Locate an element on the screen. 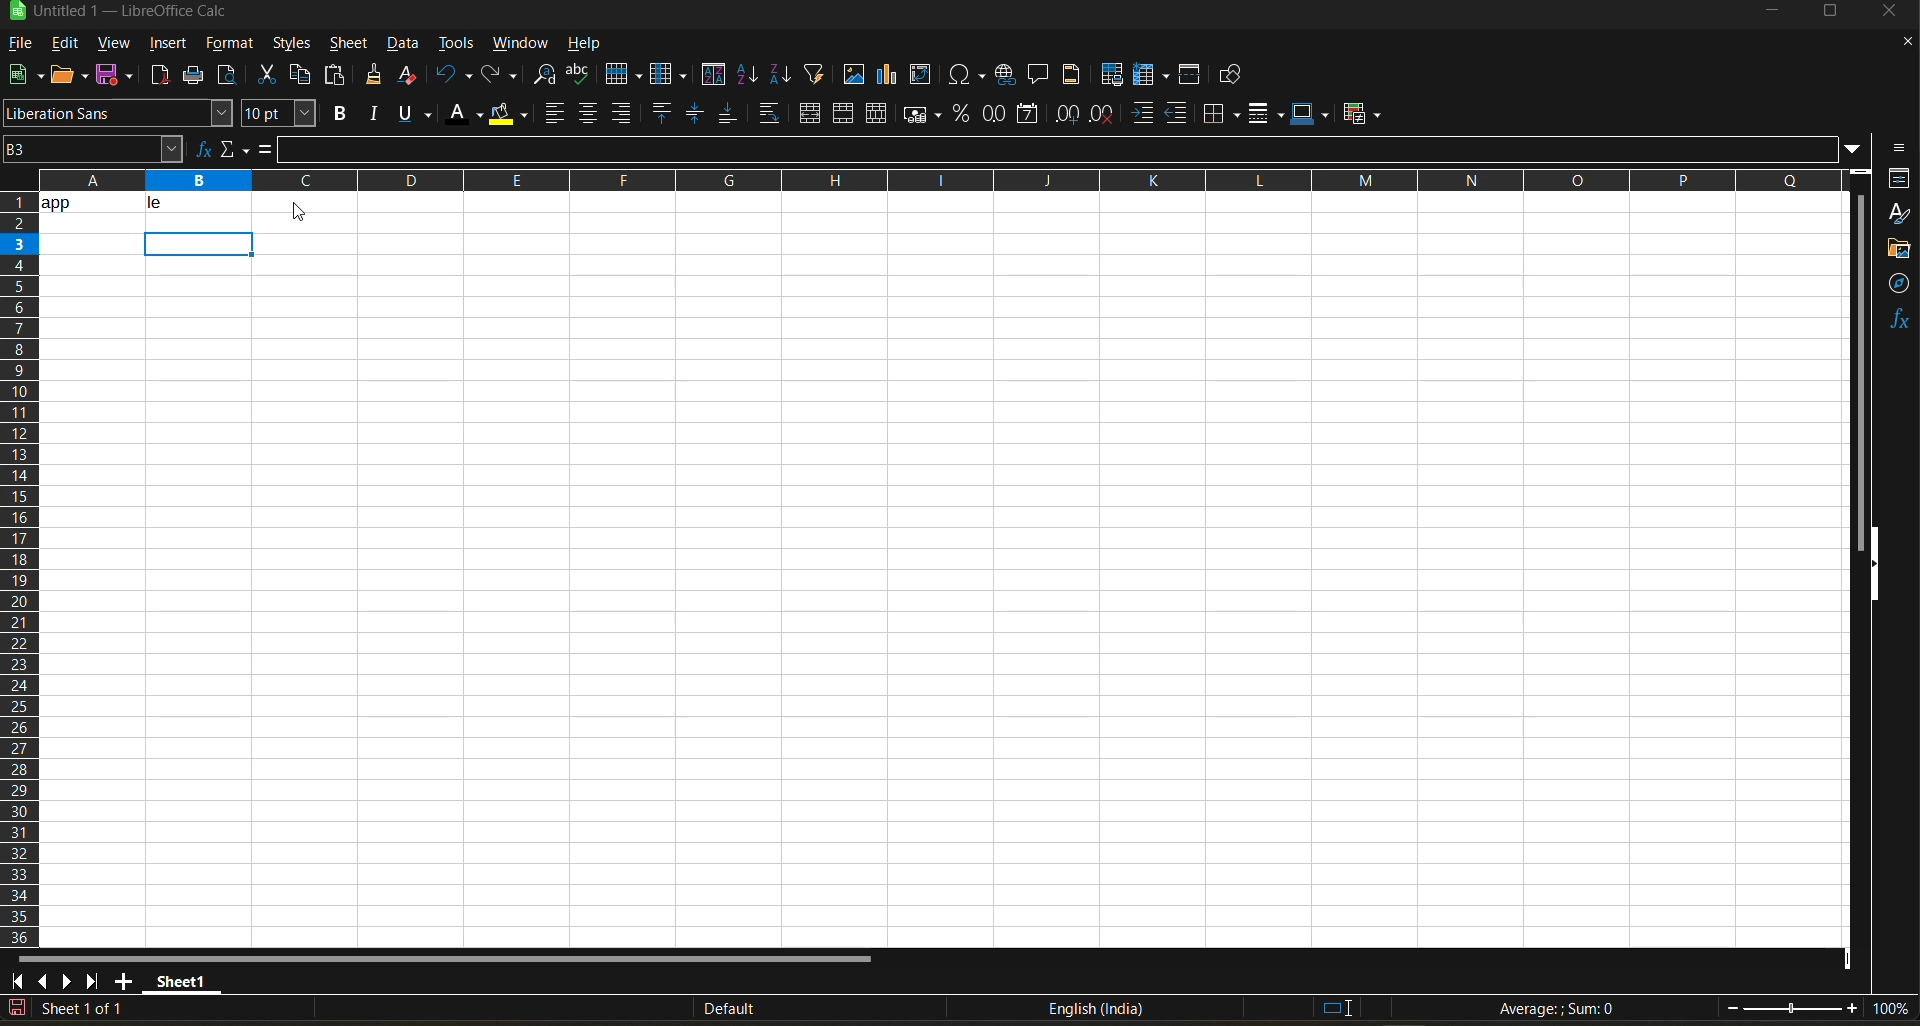 This screenshot has height=1026, width=1920. text language is located at coordinates (1095, 1008).